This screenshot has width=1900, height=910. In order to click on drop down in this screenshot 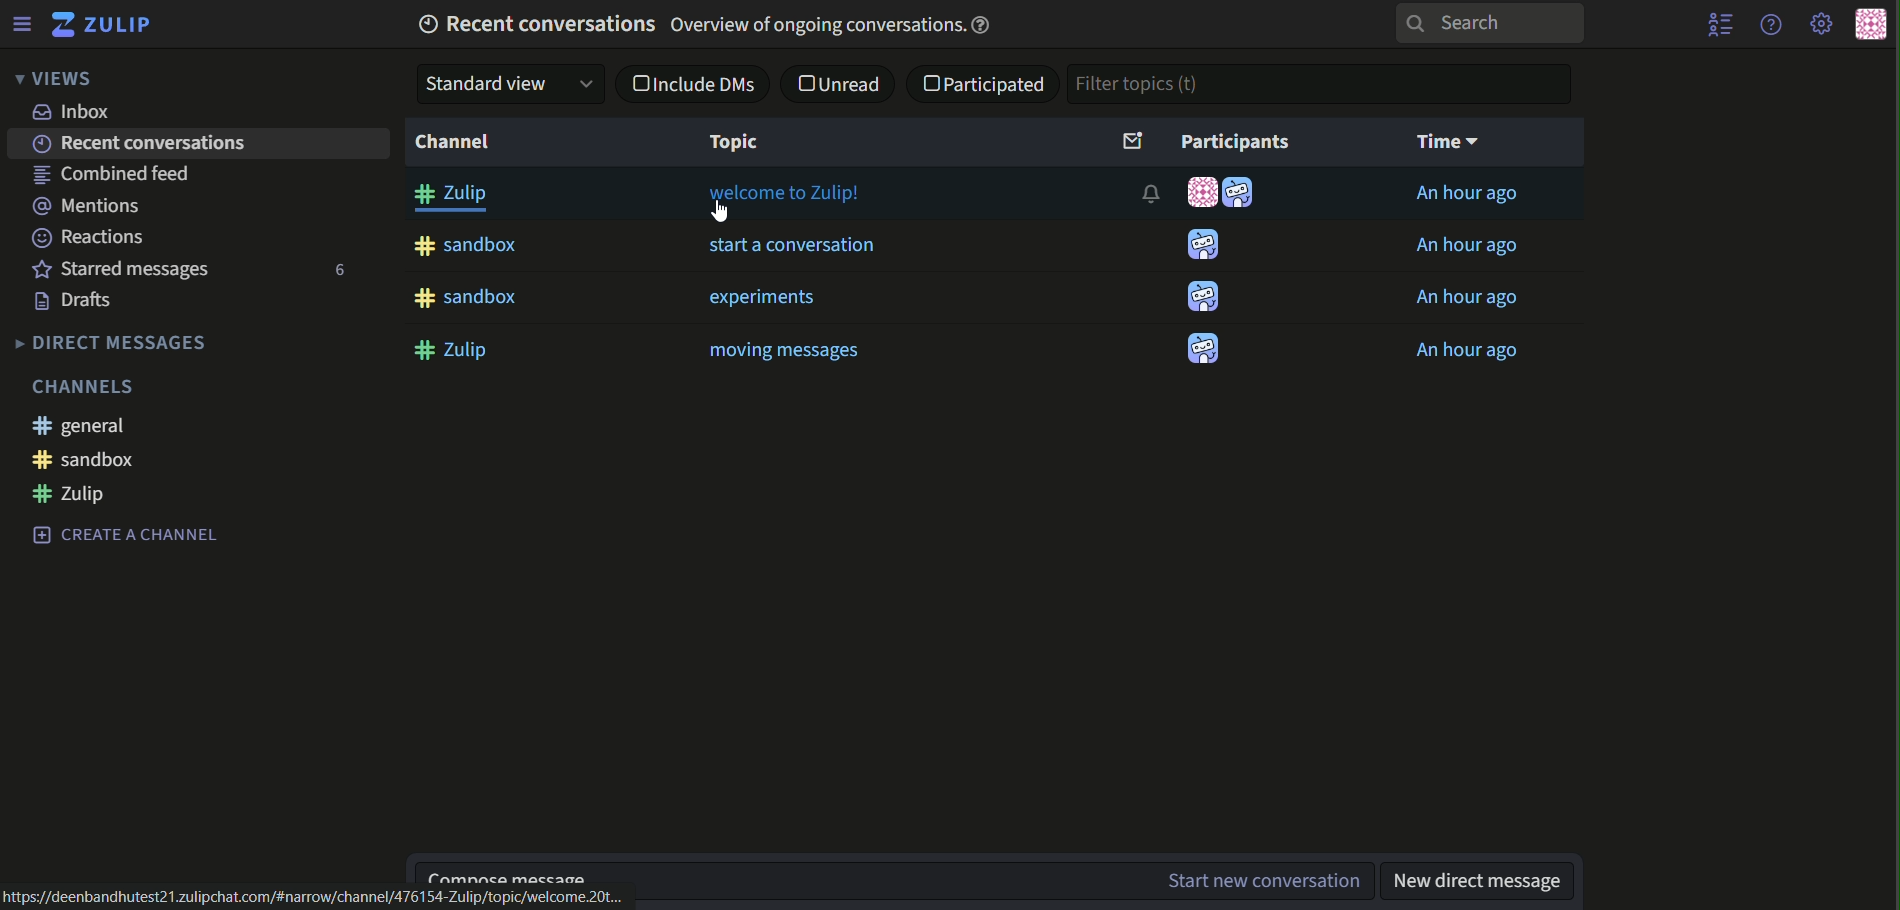, I will do `click(509, 83)`.